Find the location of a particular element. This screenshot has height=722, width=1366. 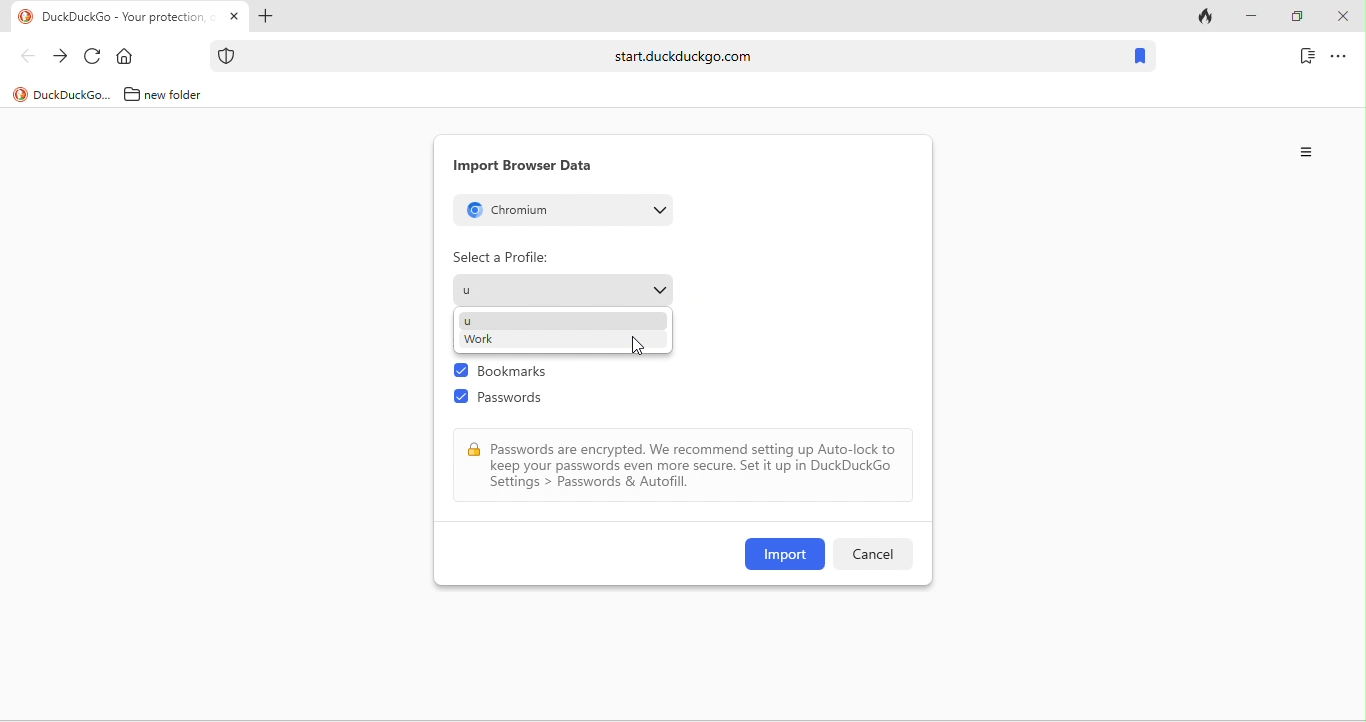

DuckDuckGo... is located at coordinates (73, 94).